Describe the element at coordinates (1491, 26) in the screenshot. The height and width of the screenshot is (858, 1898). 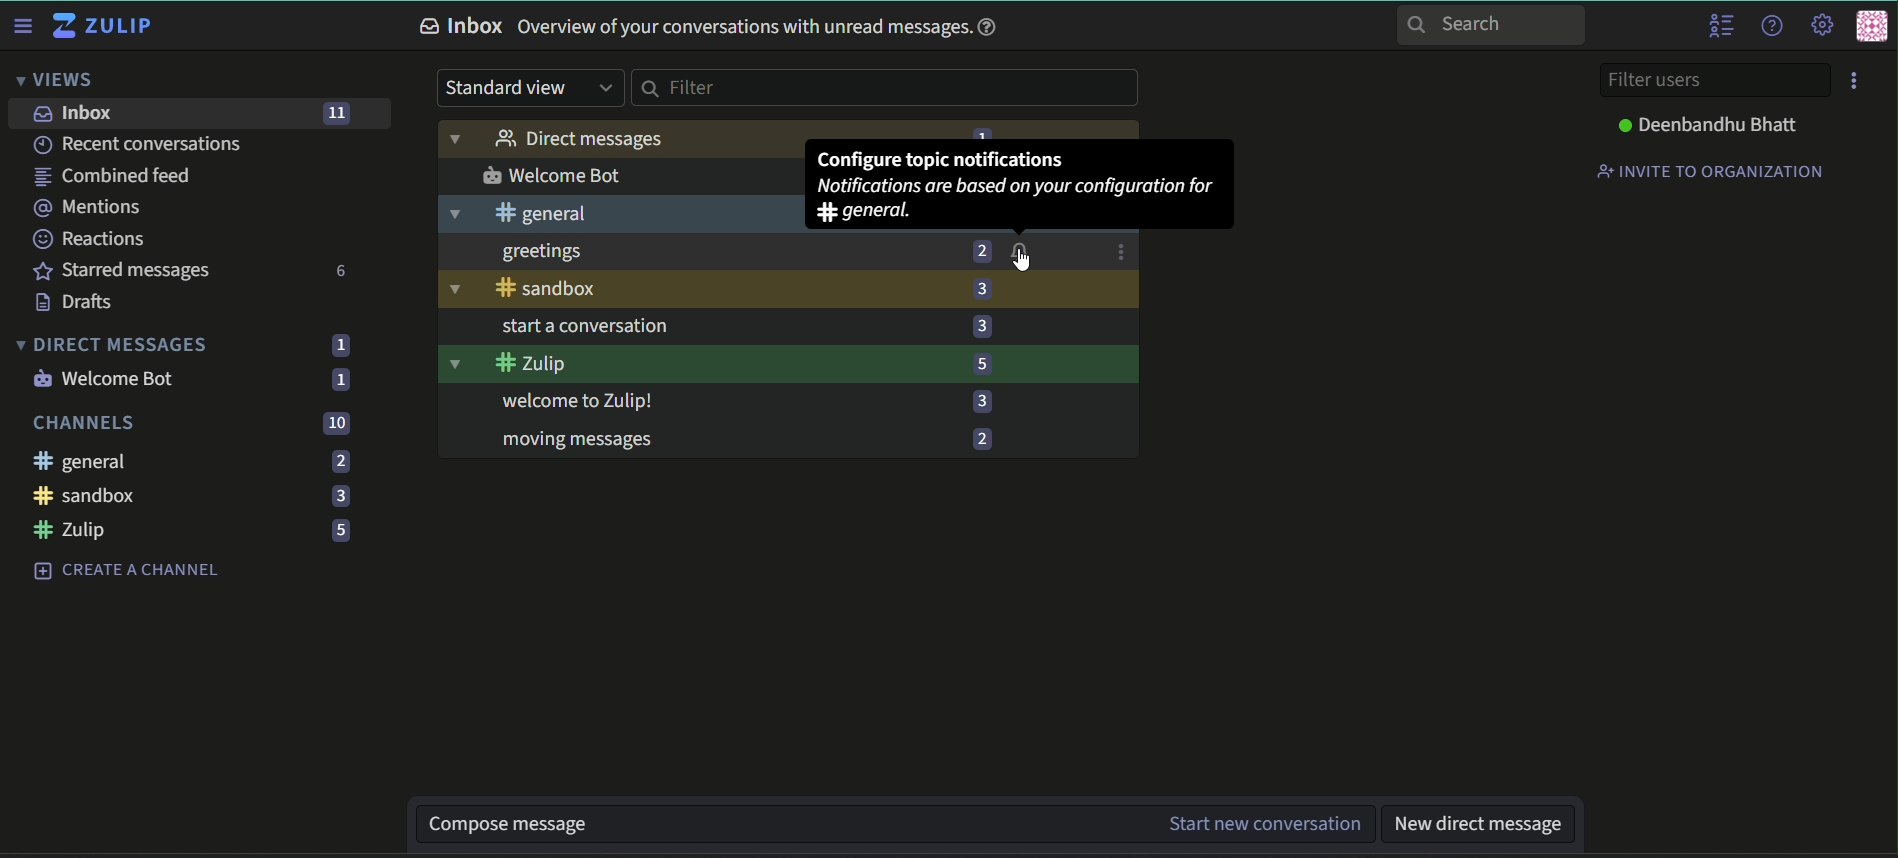
I see `Search bar` at that location.